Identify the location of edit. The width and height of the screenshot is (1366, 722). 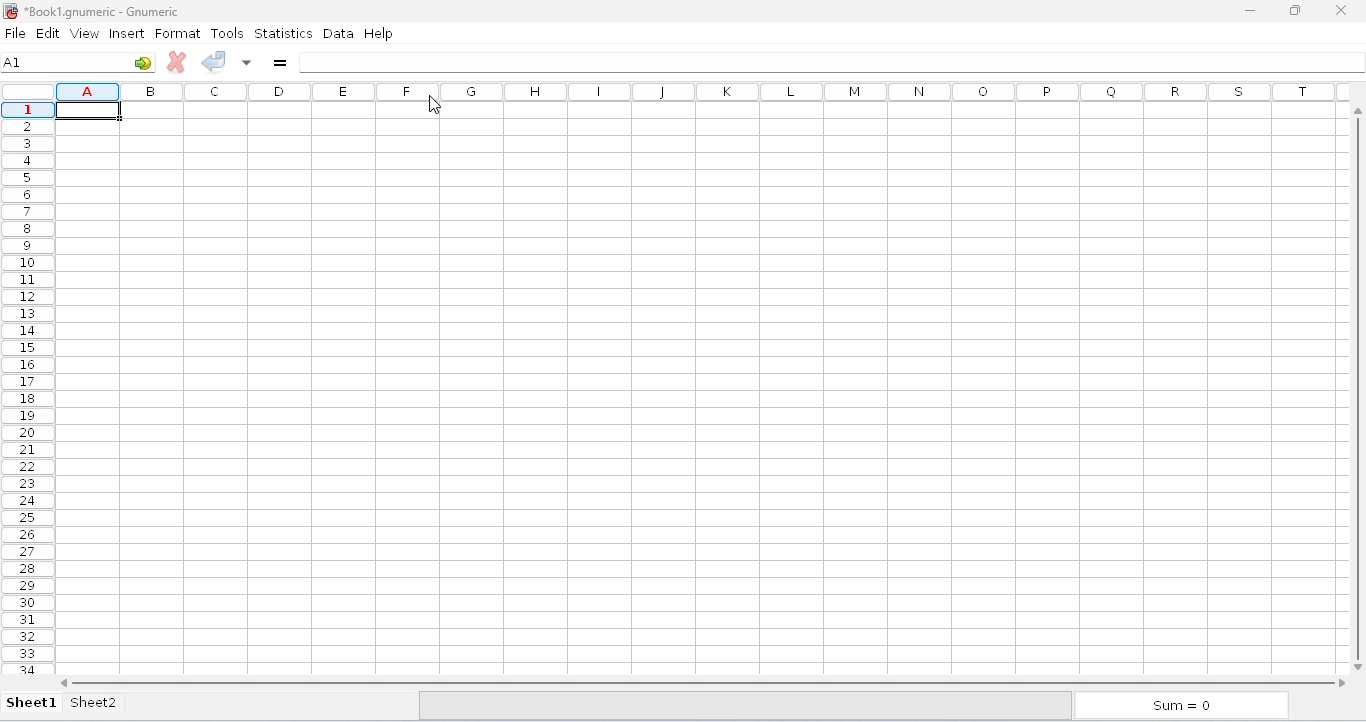
(49, 33).